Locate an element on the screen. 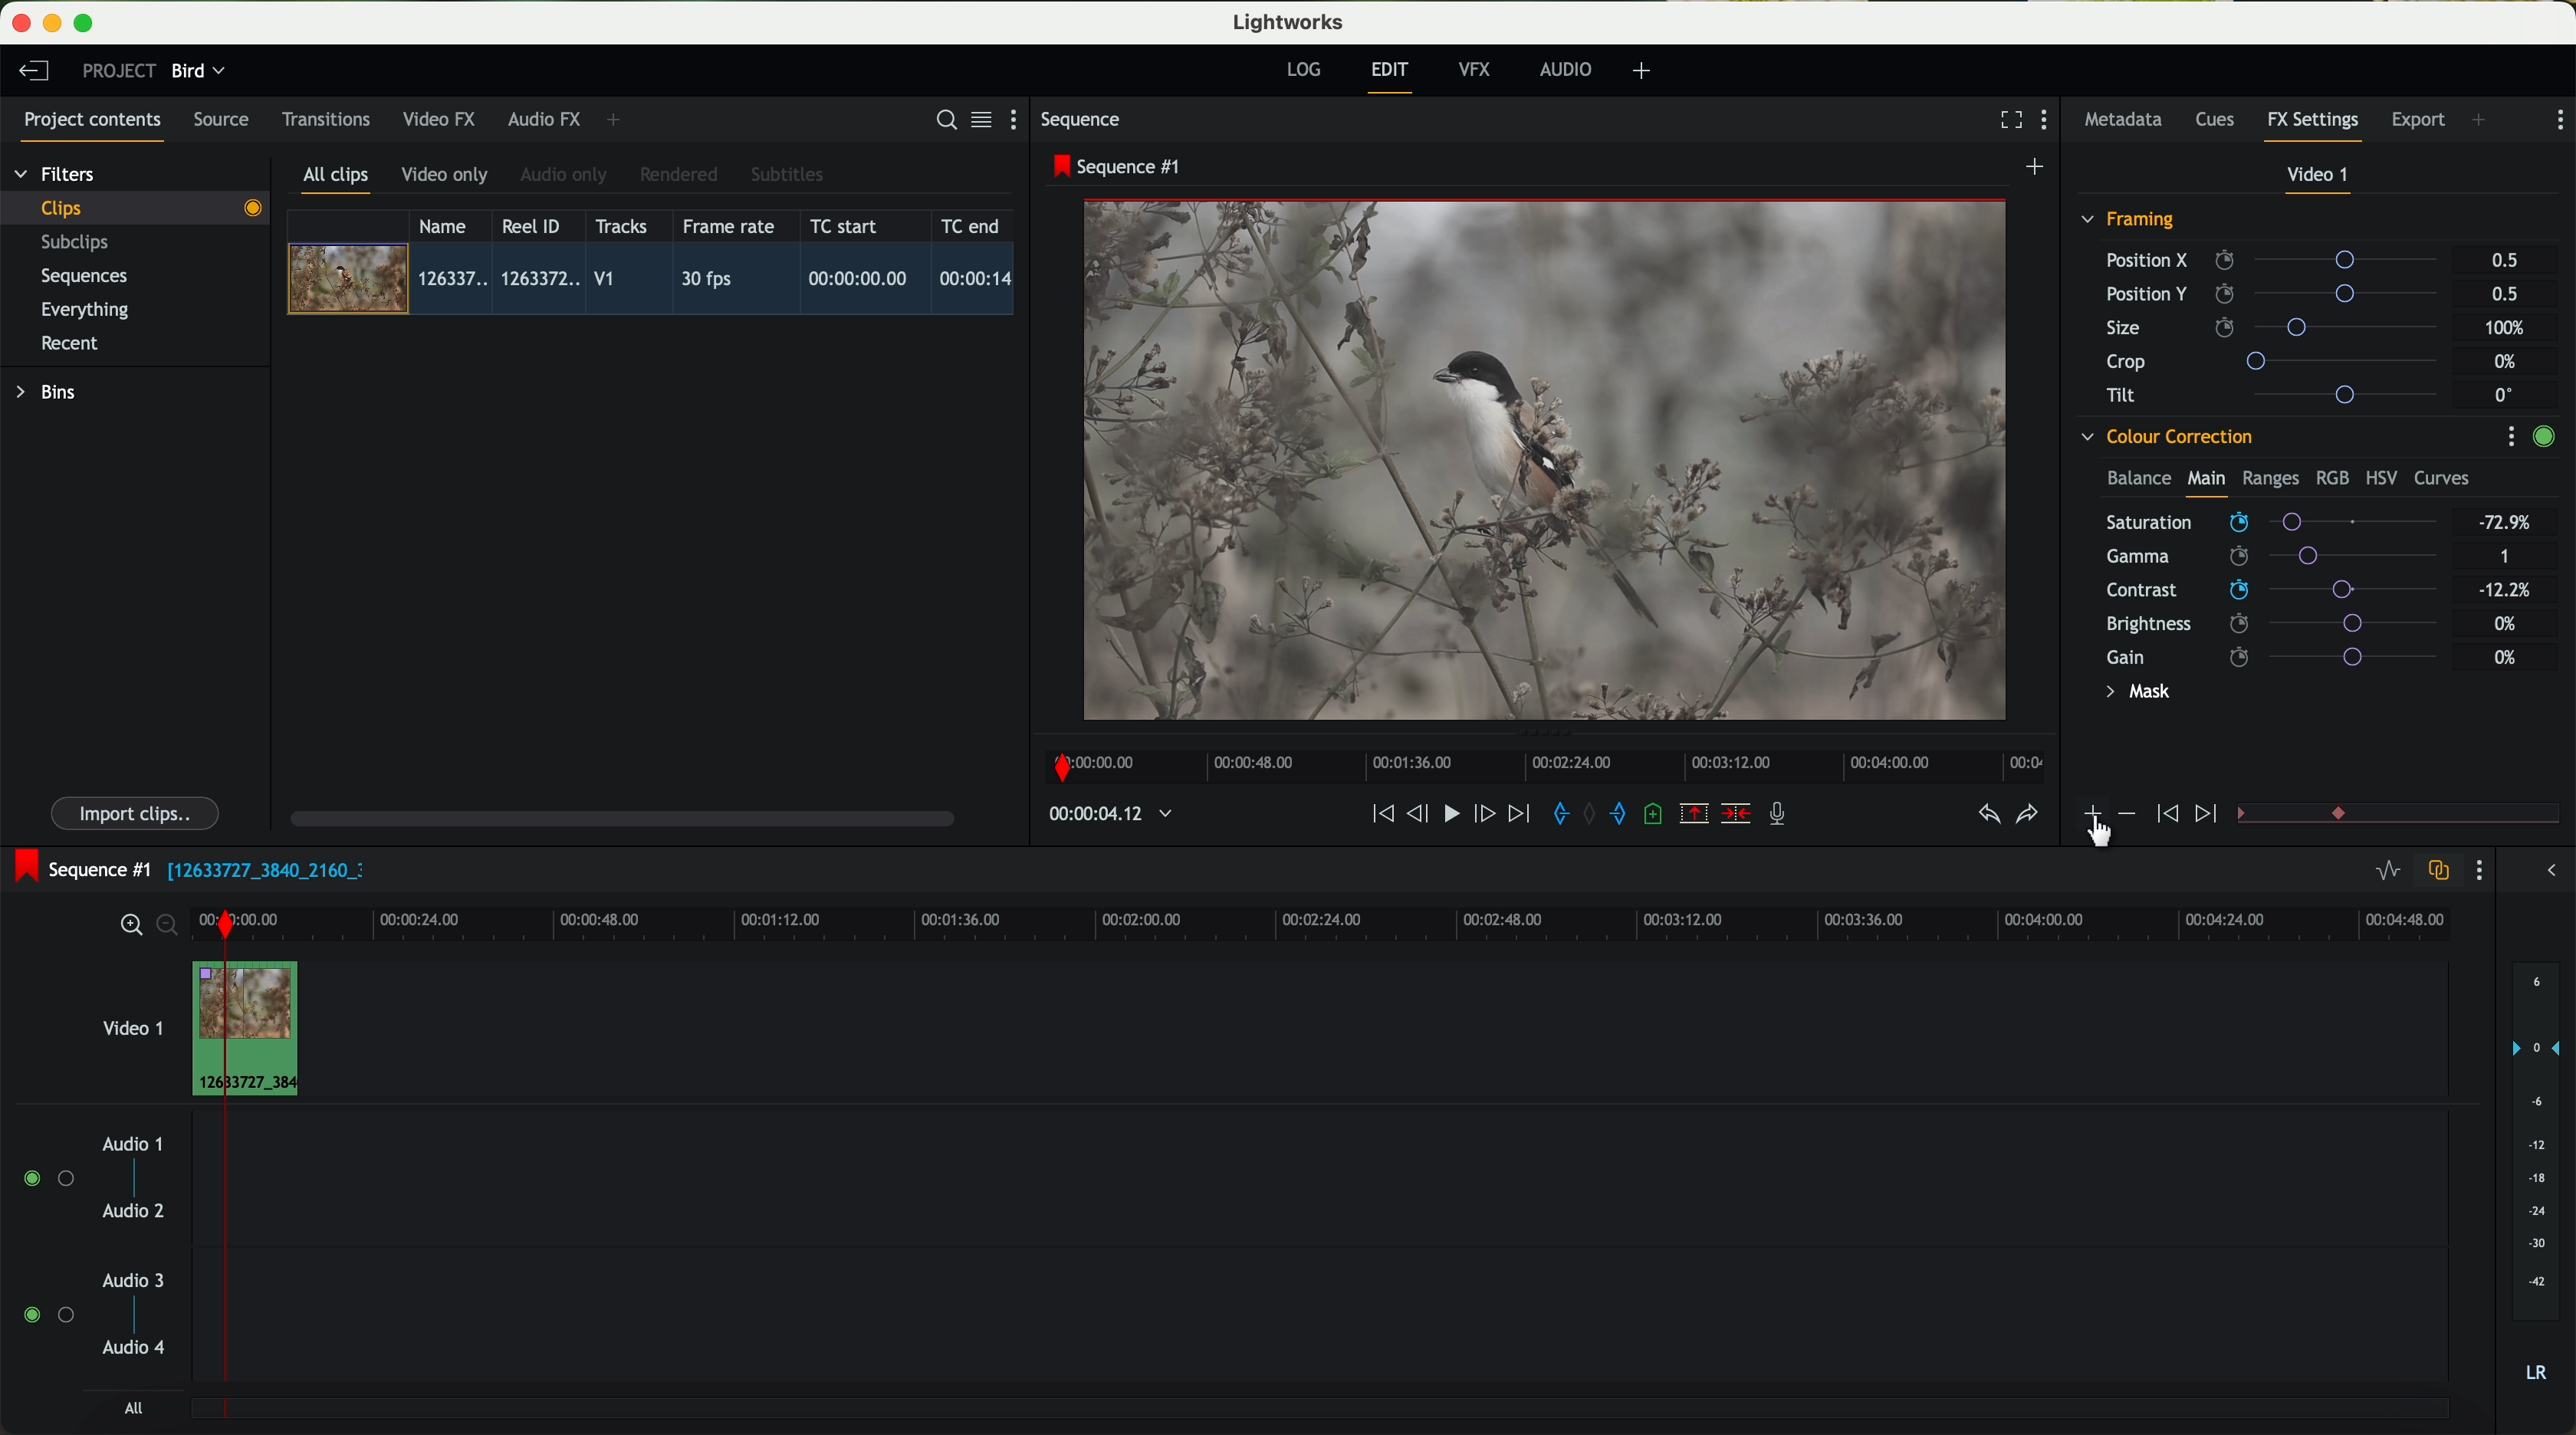 The image size is (2576, 1435). source is located at coordinates (221, 121).